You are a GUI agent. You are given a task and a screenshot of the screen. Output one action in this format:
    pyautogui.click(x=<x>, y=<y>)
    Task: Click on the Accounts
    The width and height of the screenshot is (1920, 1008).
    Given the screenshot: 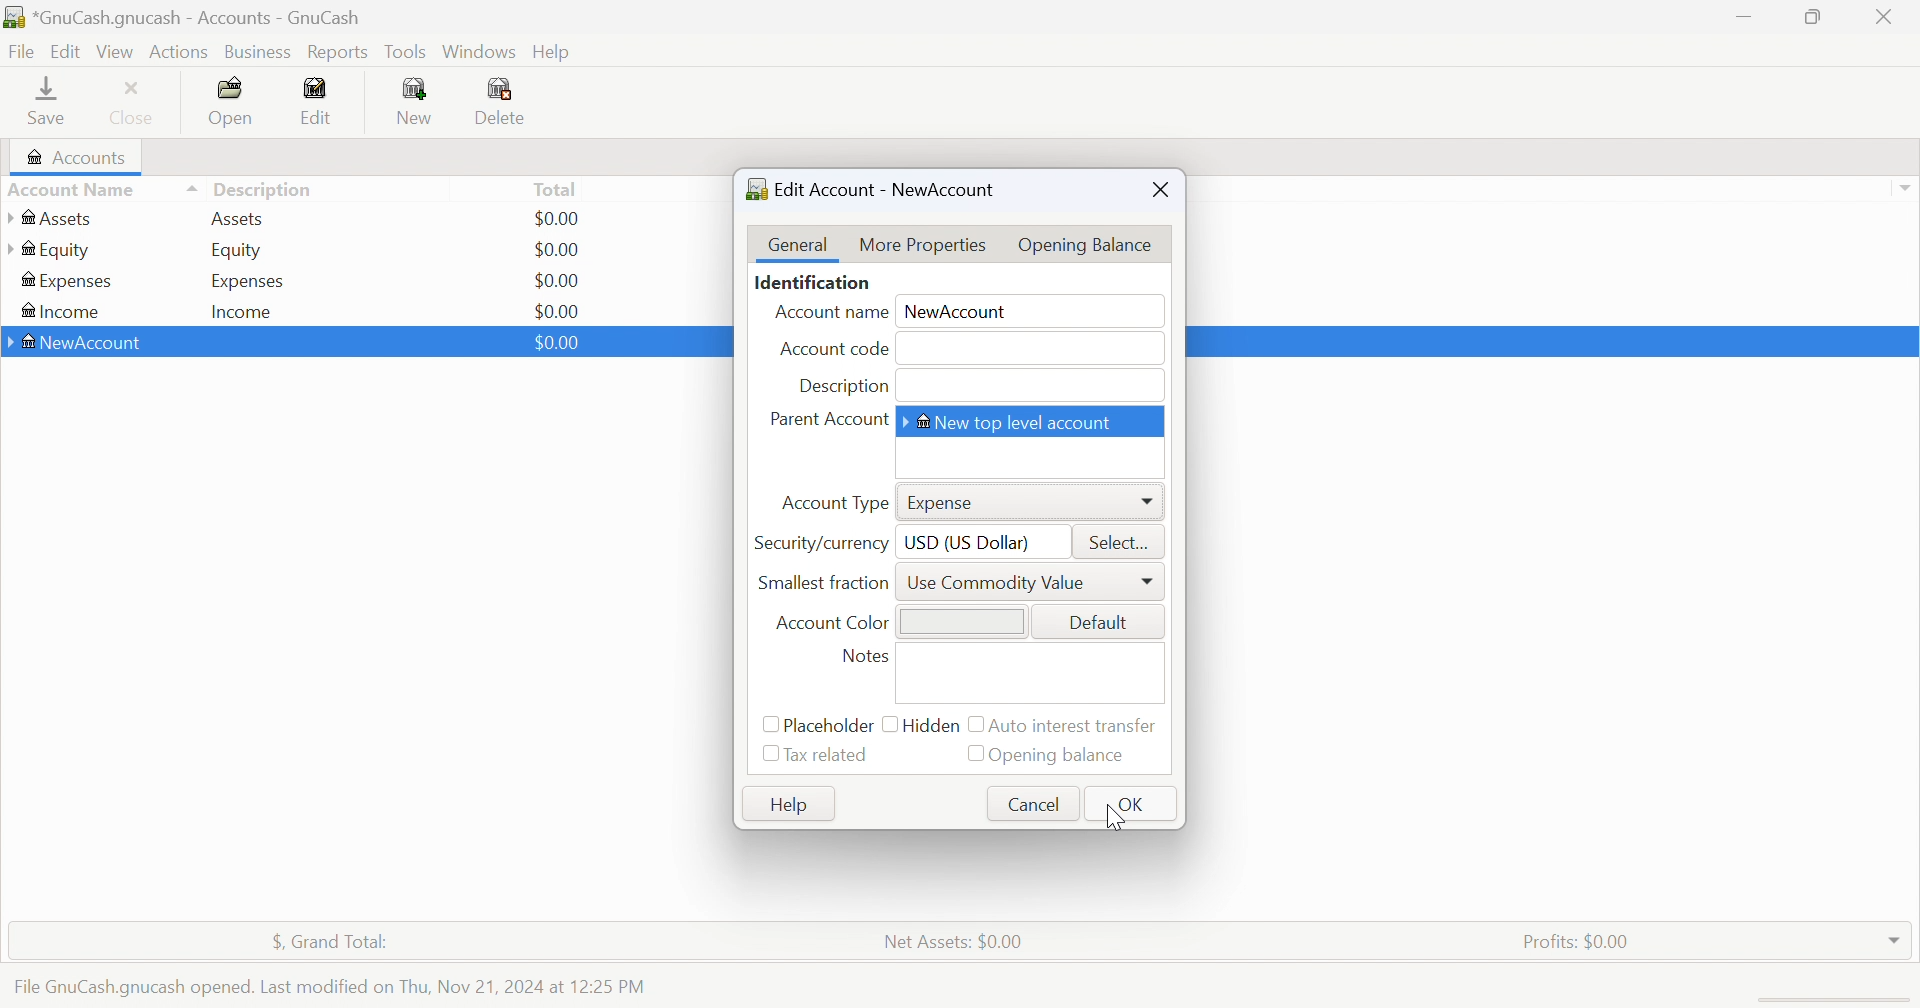 What is the action you would take?
    pyautogui.click(x=73, y=157)
    